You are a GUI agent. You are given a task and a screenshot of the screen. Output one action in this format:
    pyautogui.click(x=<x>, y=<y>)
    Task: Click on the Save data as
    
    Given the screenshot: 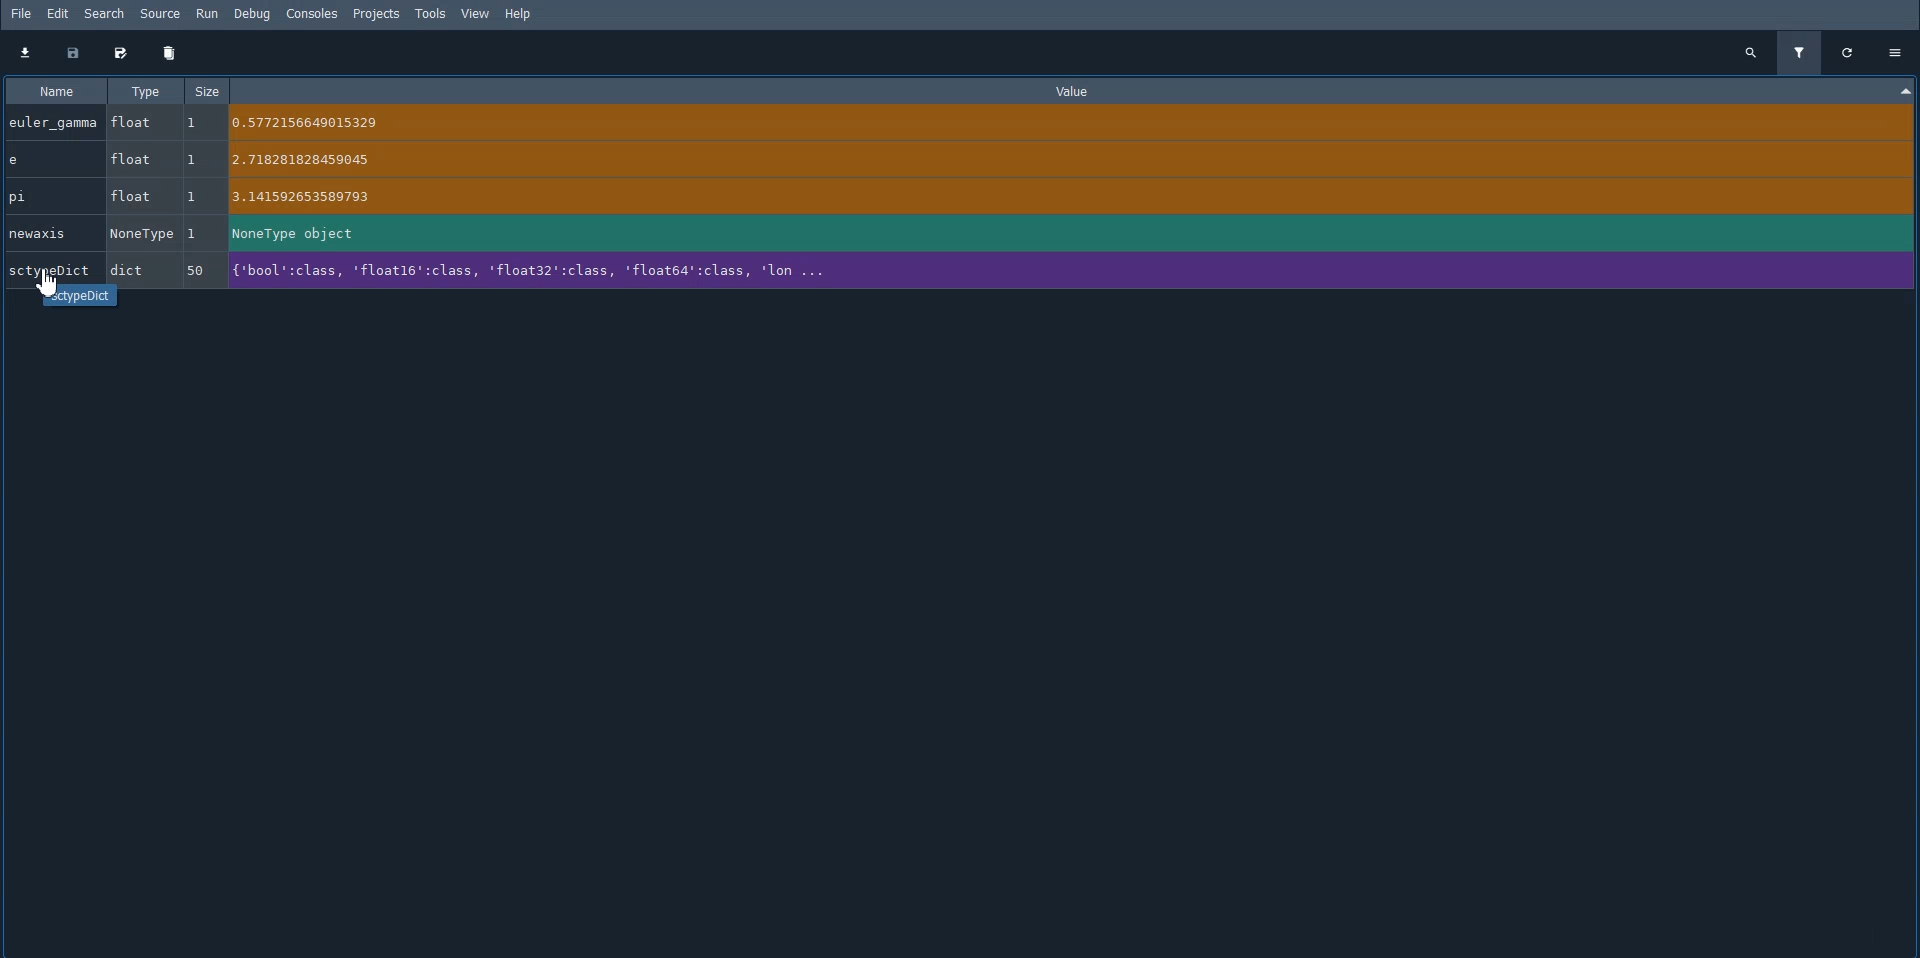 What is the action you would take?
    pyautogui.click(x=121, y=55)
    